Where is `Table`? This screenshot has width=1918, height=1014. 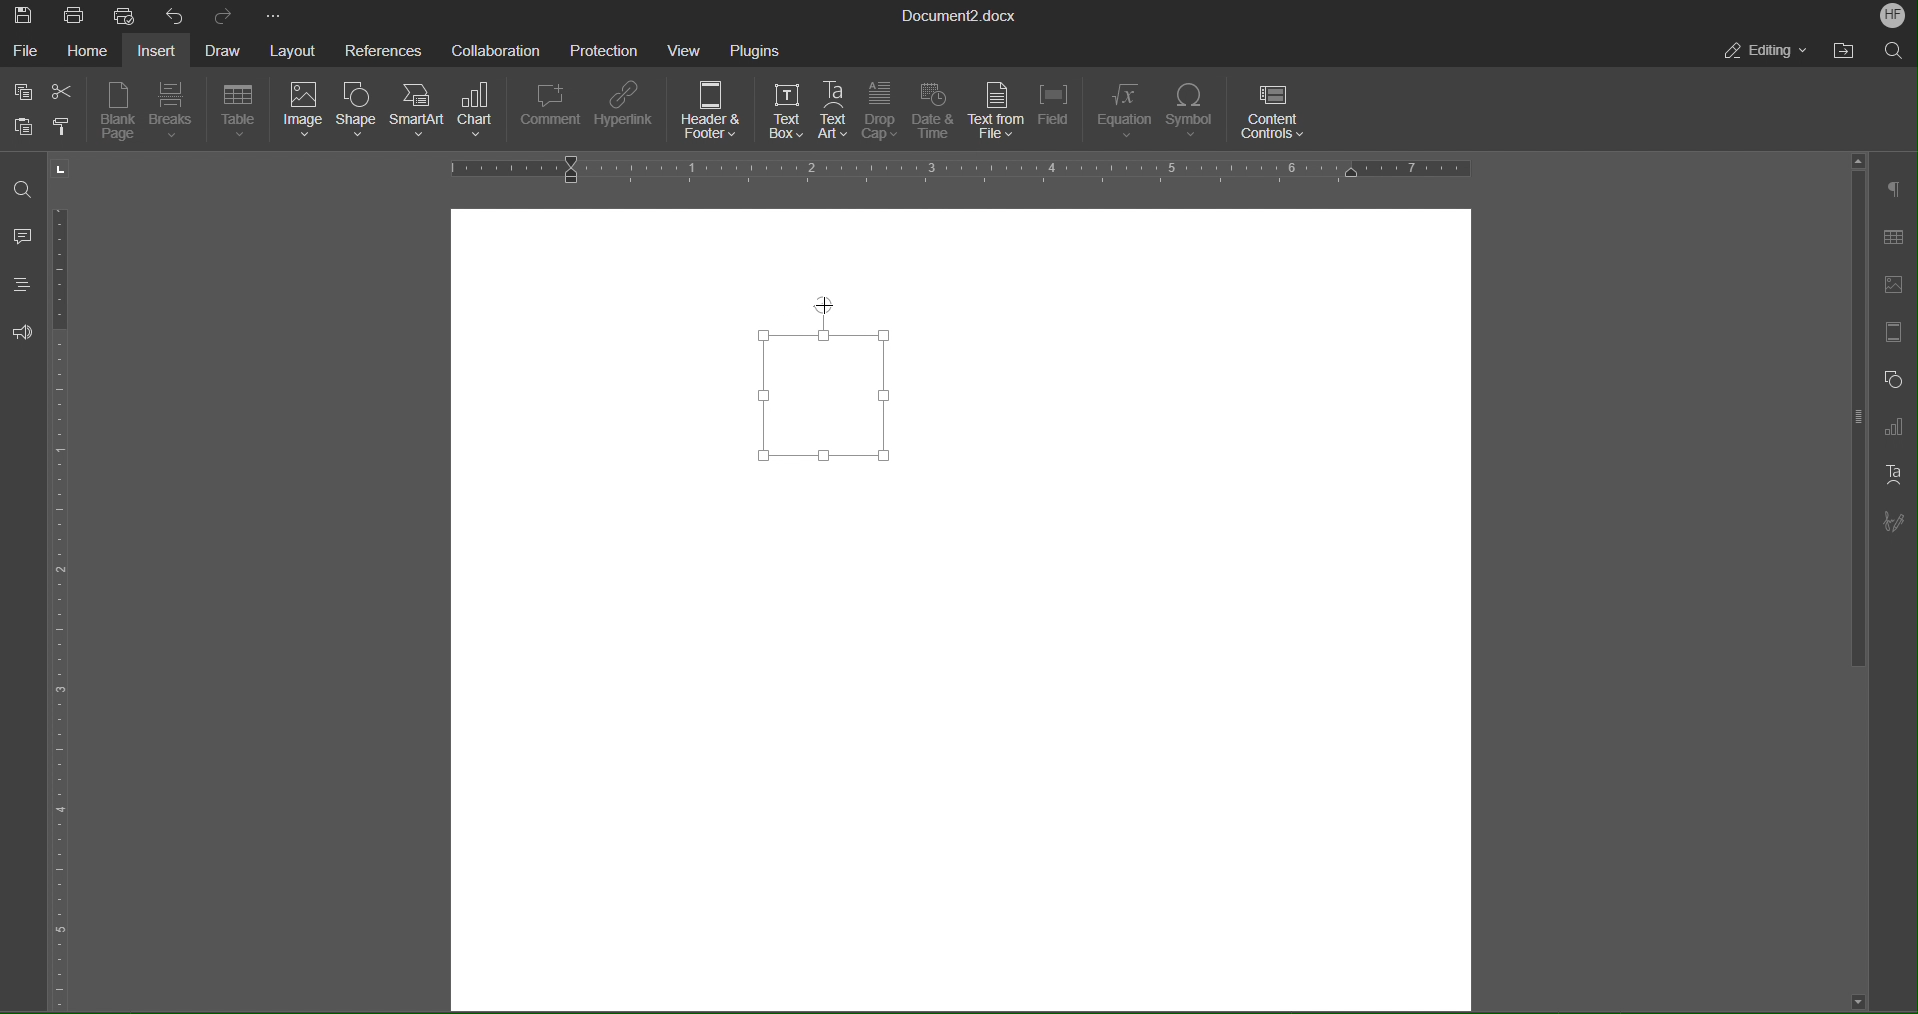 Table is located at coordinates (240, 112).